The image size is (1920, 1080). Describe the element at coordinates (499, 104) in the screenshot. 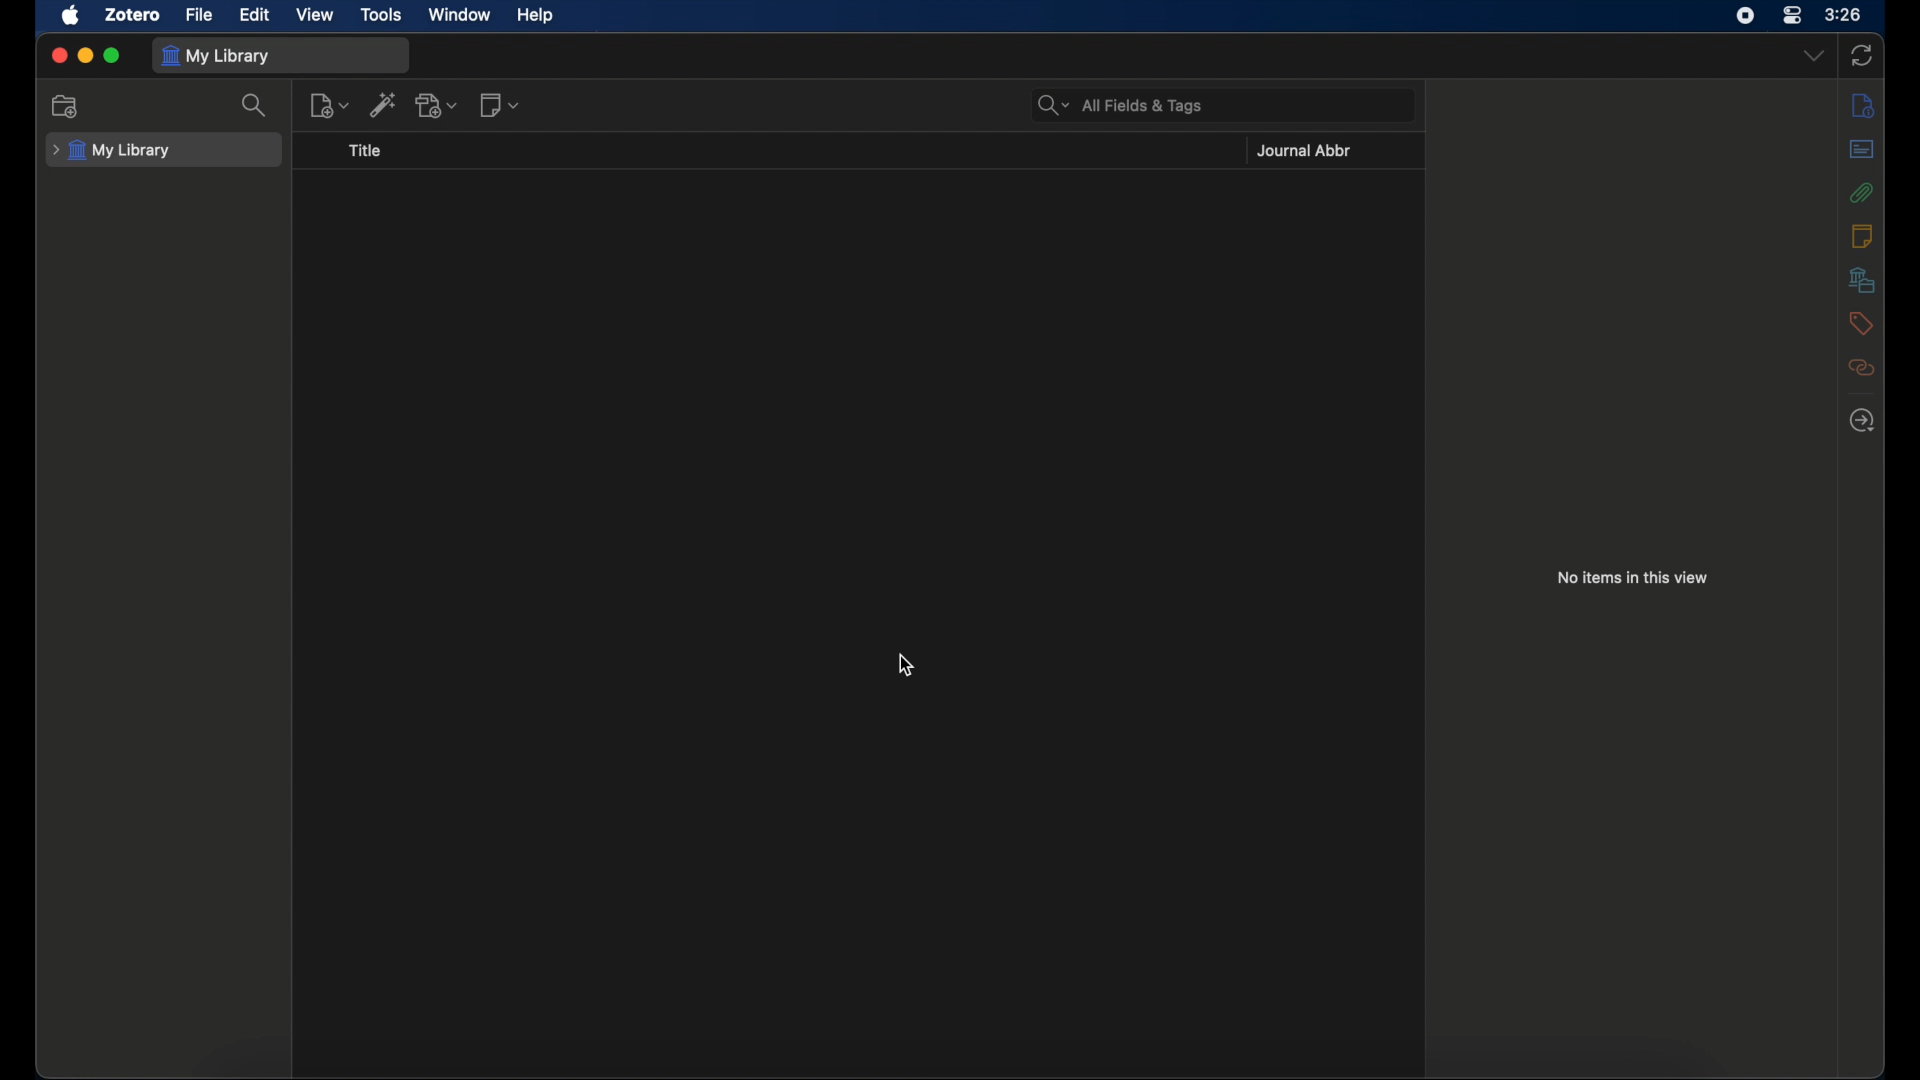

I see `new notes` at that location.